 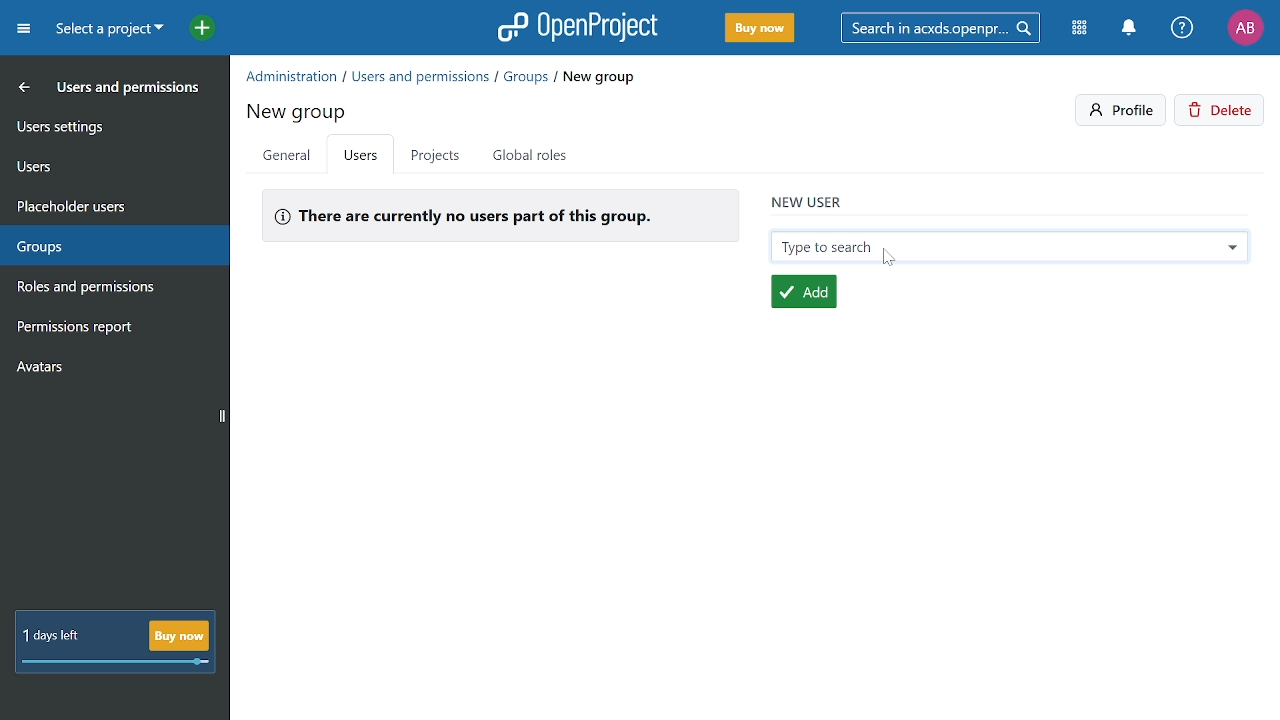 What do you see at coordinates (103, 289) in the screenshot?
I see `Roles and permissions` at bounding box center [103, 289].